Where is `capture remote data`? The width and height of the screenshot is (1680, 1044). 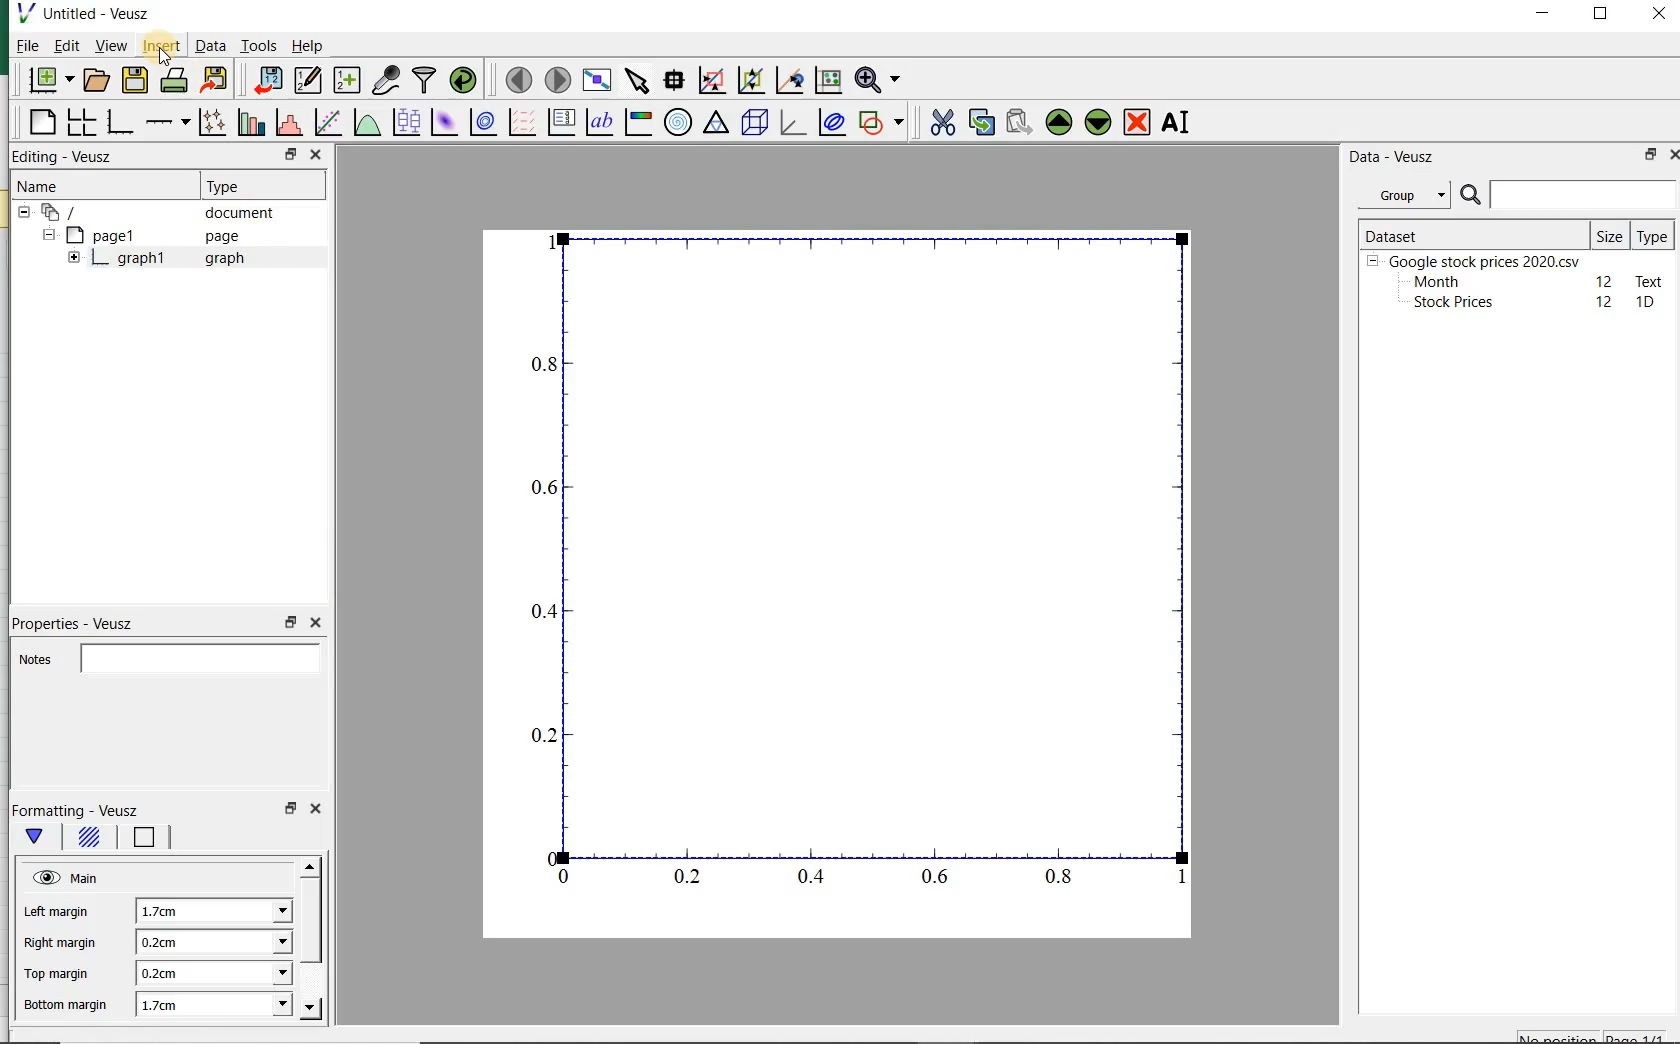
capture remote data is located at coordinates (386, 81).